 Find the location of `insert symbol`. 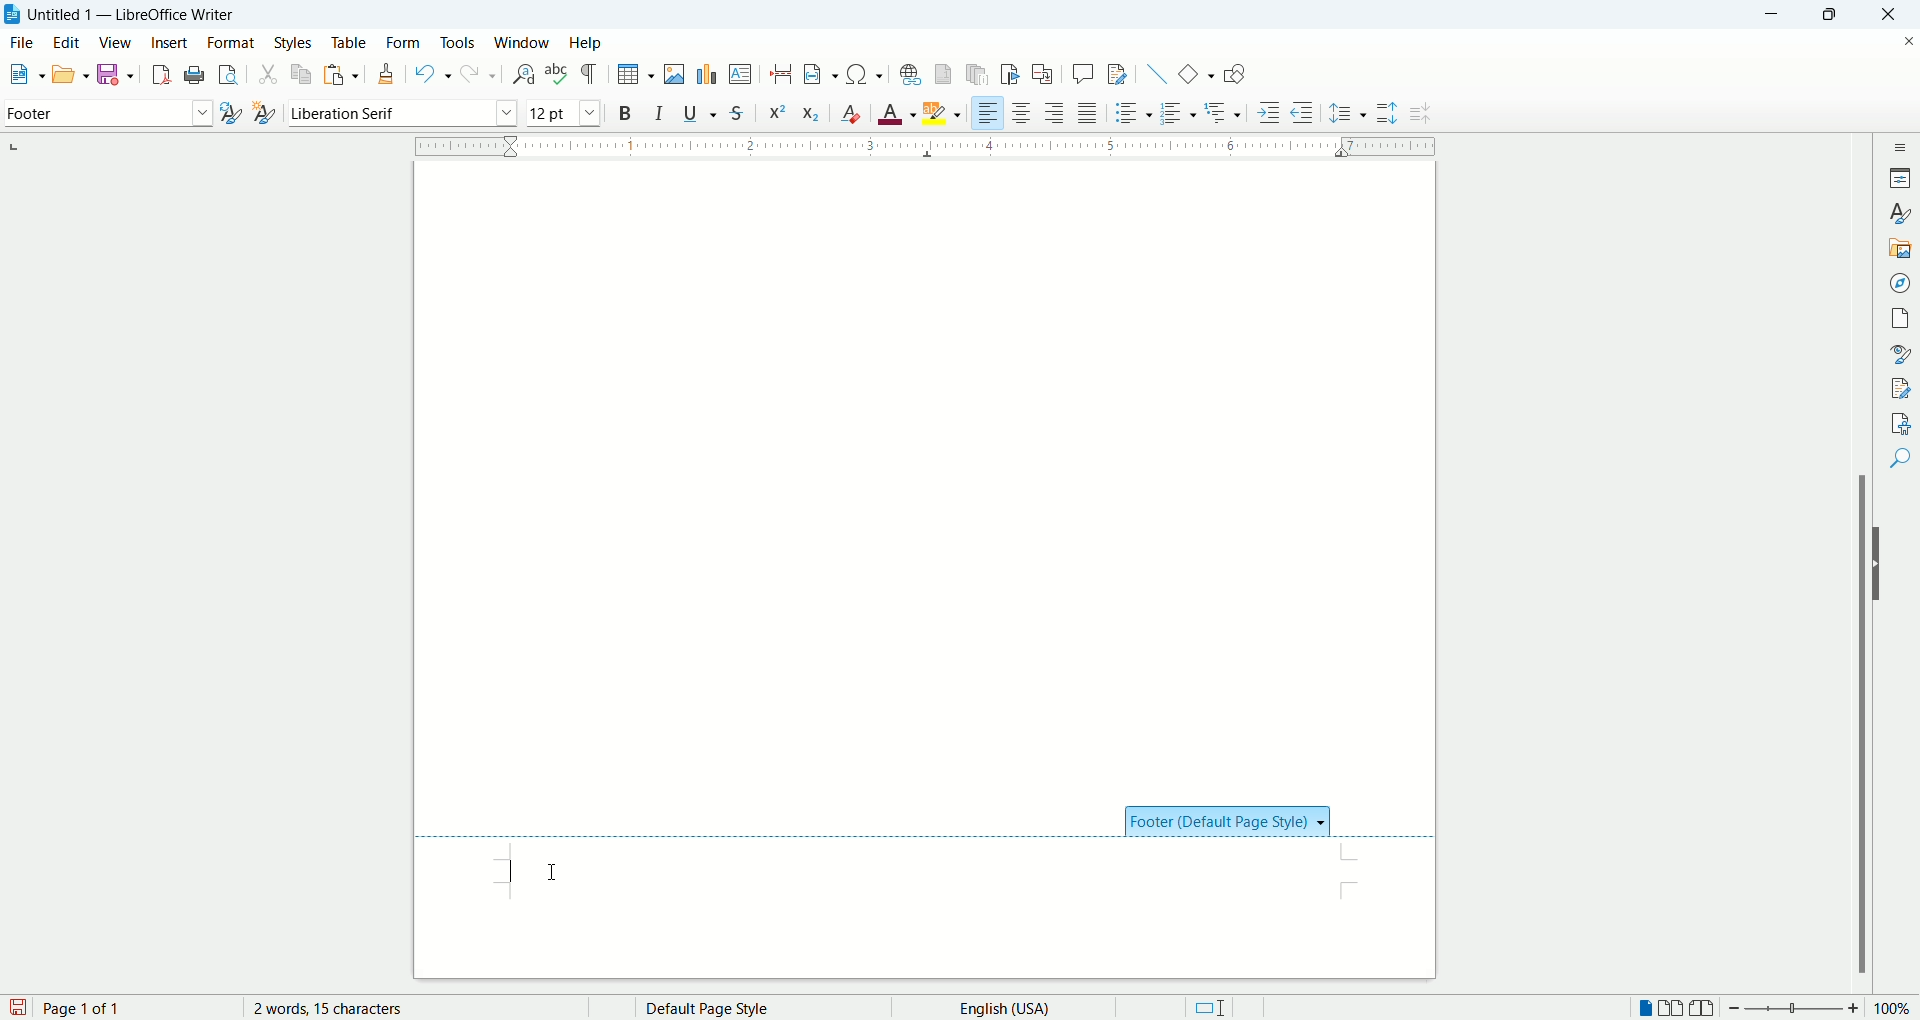

insert symbol is located at coordinates (865, 73).